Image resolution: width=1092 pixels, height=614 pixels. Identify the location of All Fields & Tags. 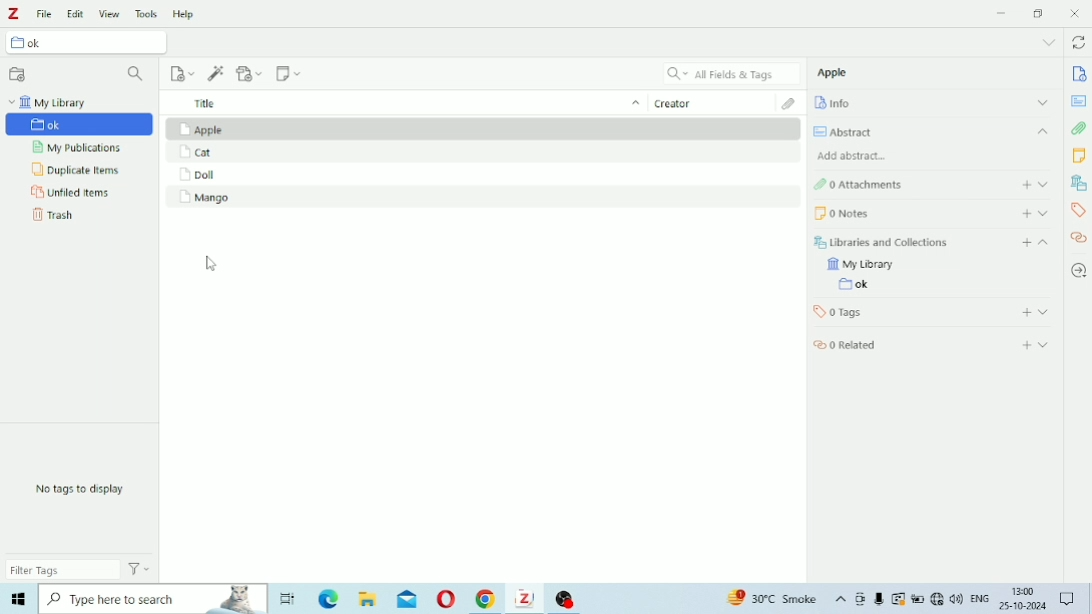
(730, 73).